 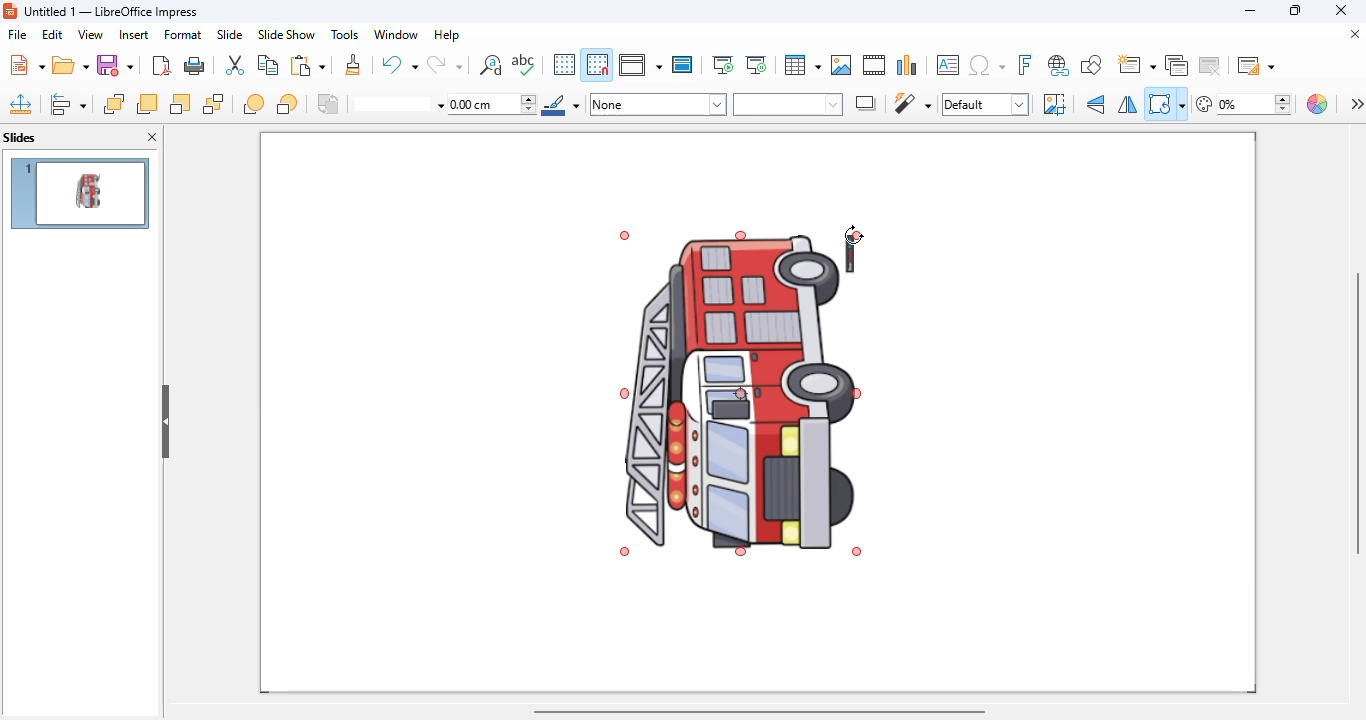 What do you see at coordinates (1137, 64) in the screenshot?
I see `new slide` at bounding box center [1137, 64].